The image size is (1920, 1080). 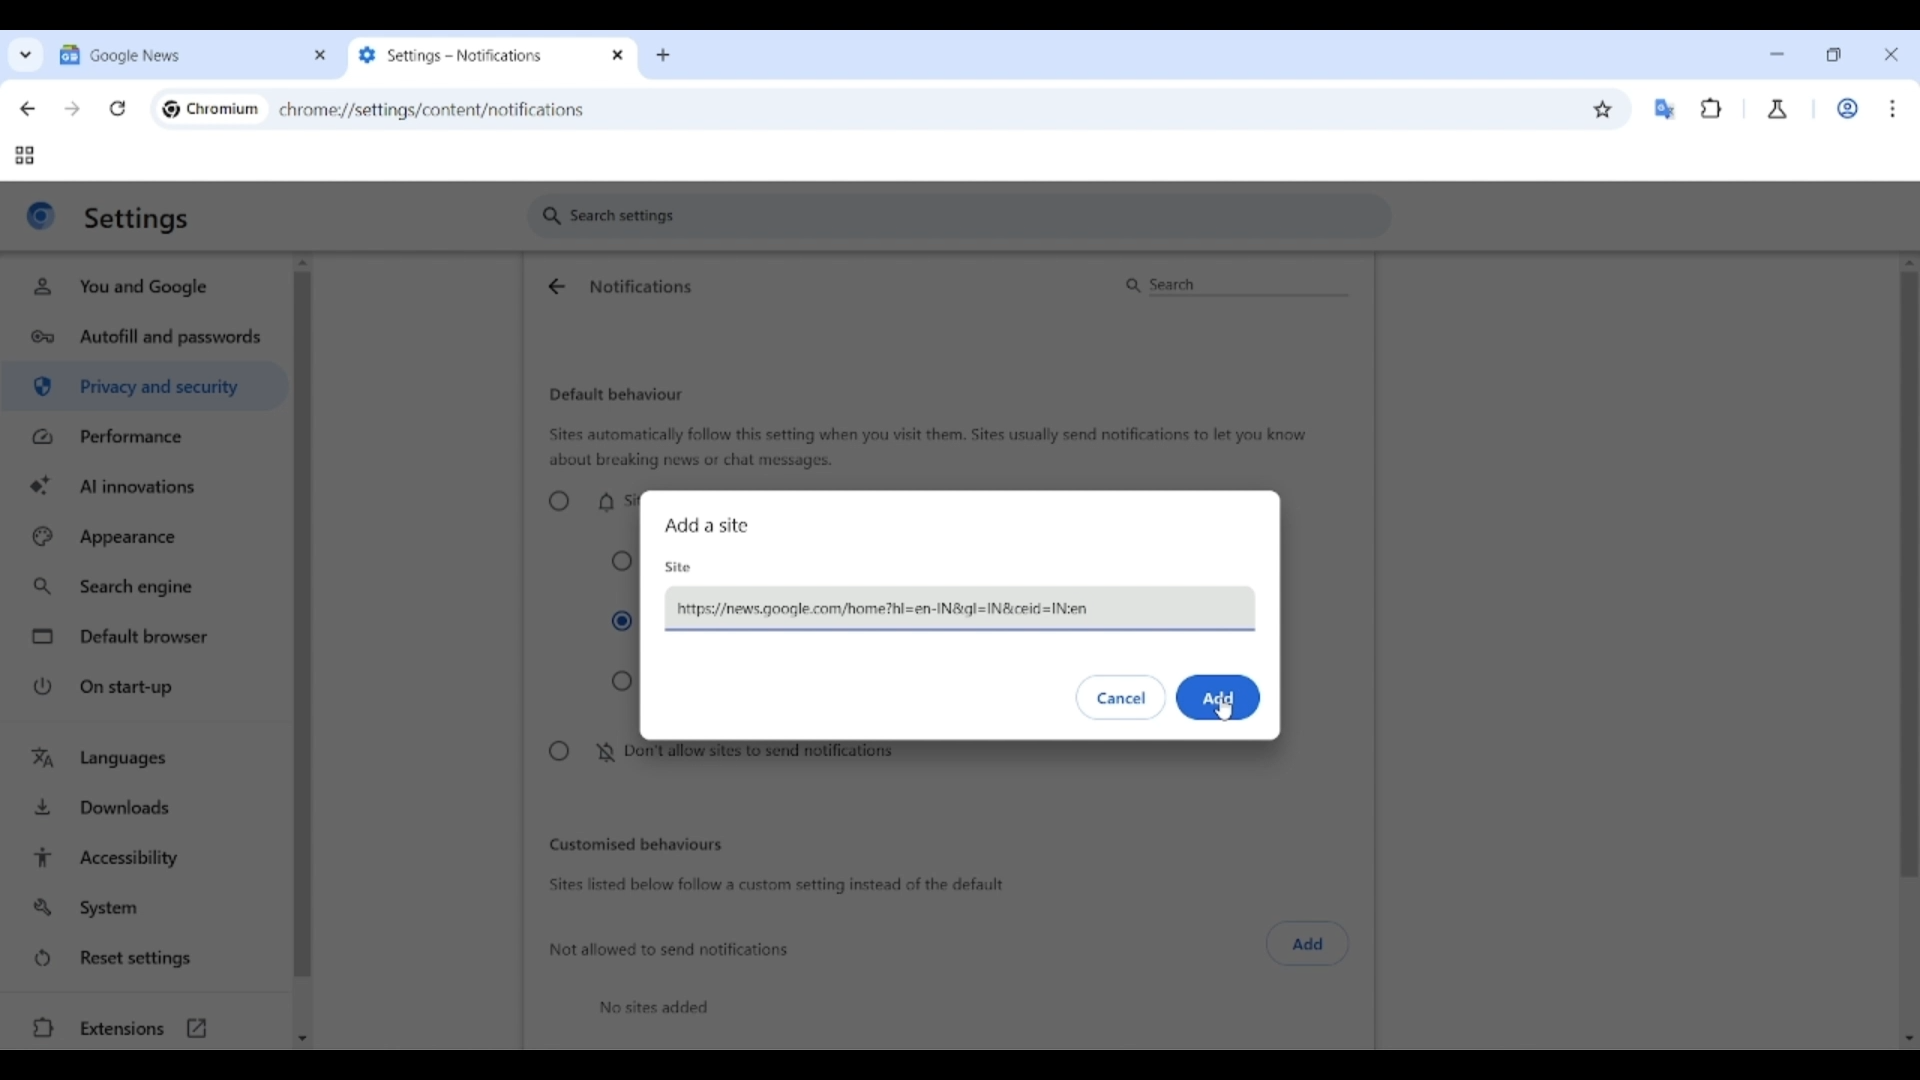 What do you see at coordinates (1216, 697) in the screenshot?
I see `Save inputs made` at bounding box center [1216, 697].